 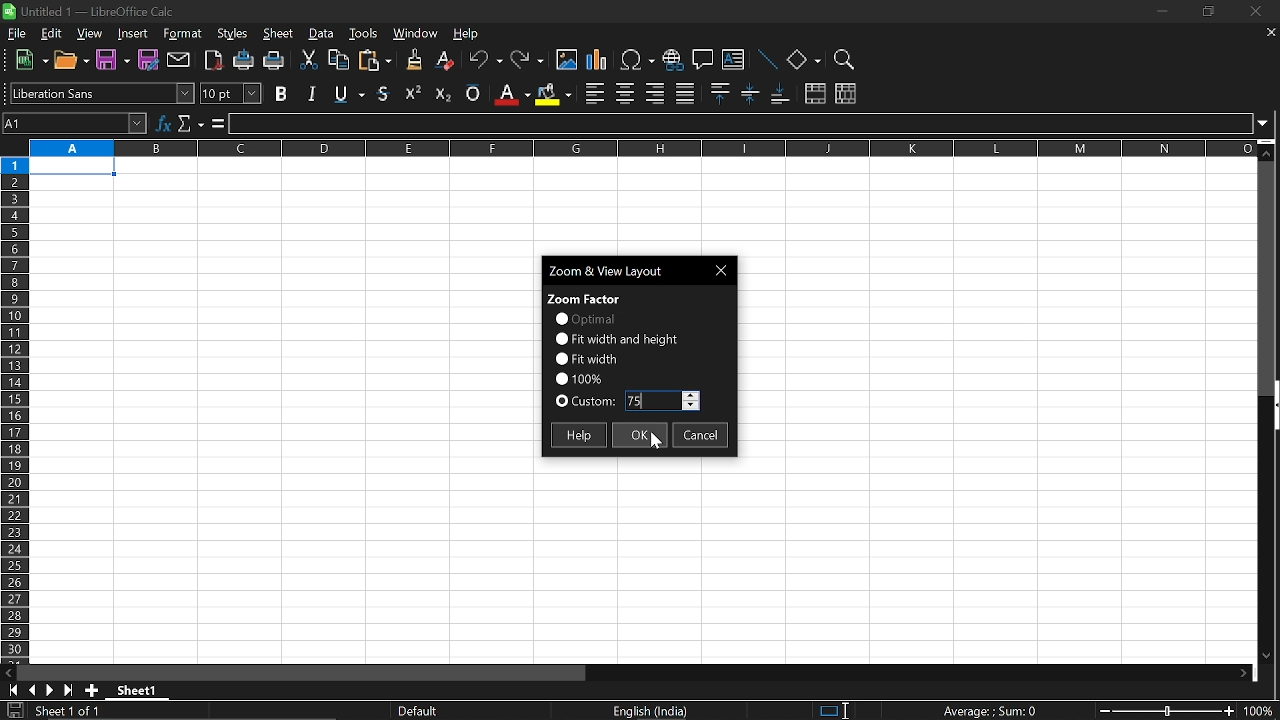 I want to click on vertical scrollbar, so click(x=1272, y=407).